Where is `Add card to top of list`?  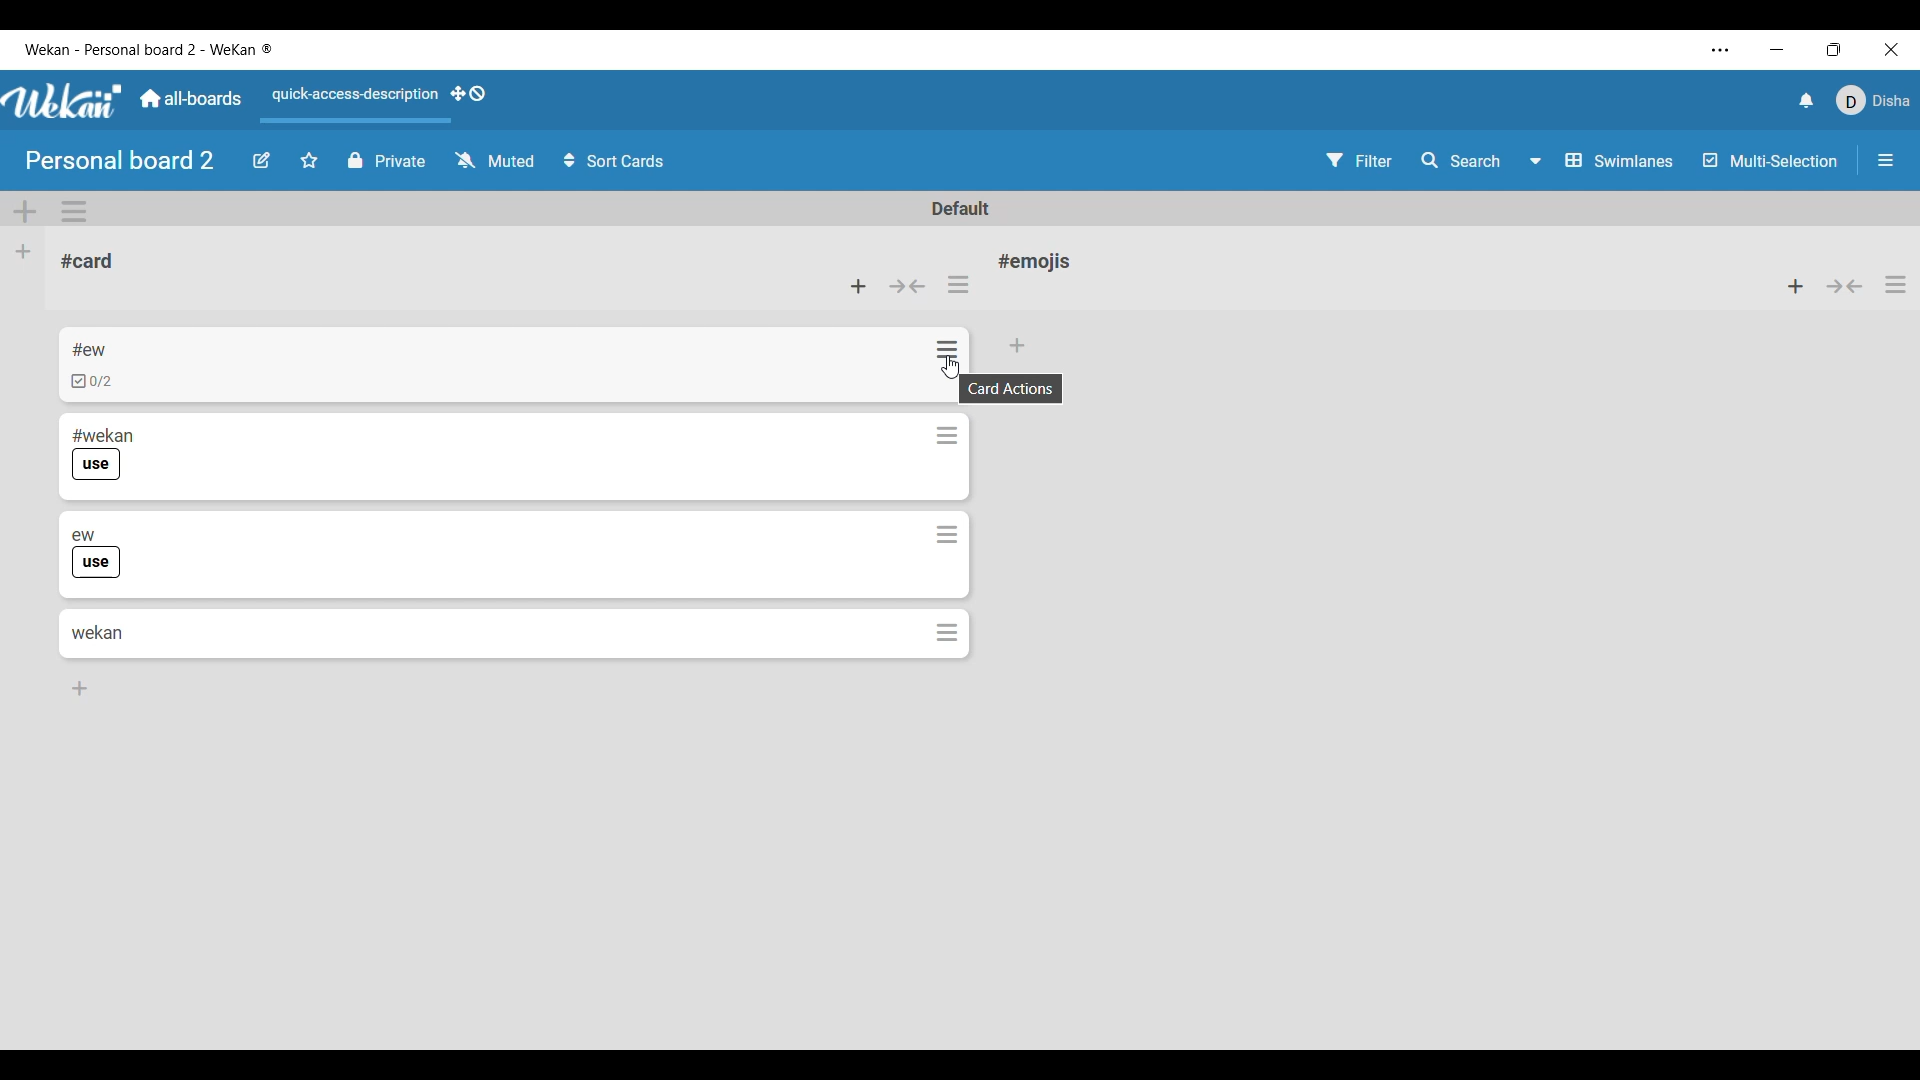
Add card to top of list is located at coordinates (858, 287).